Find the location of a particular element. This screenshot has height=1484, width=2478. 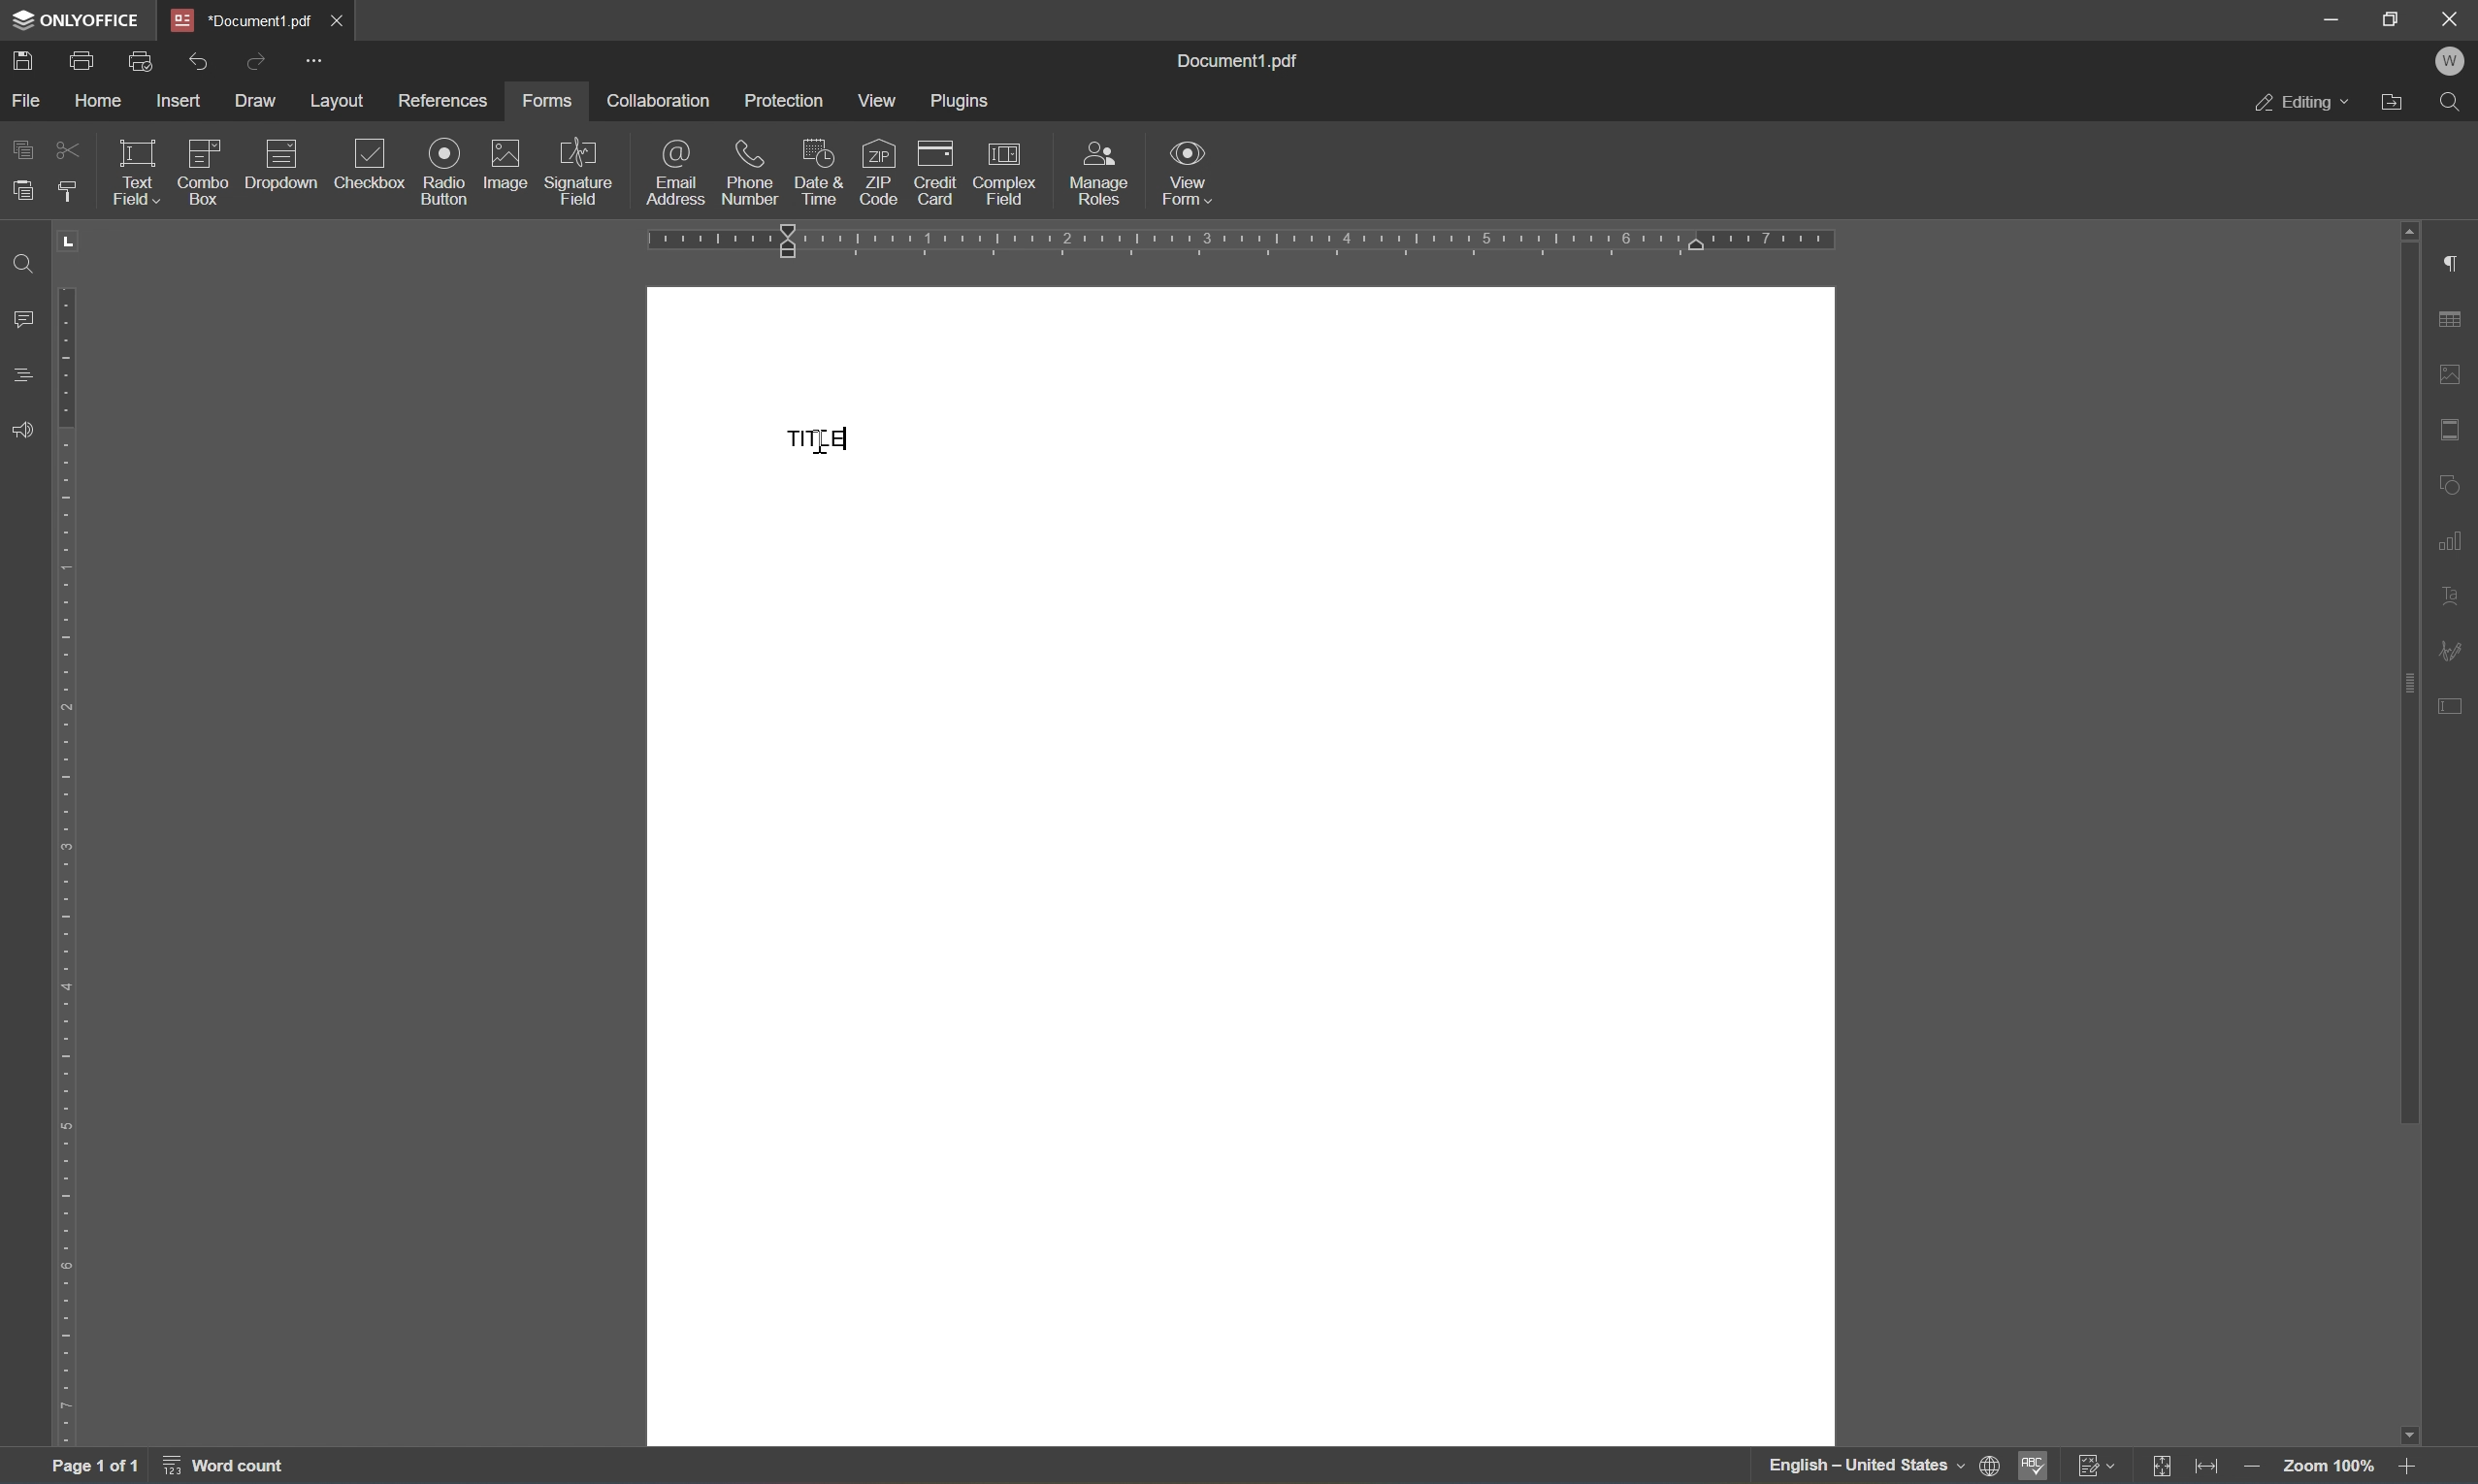

signature field is located at coordinates (581, 170).